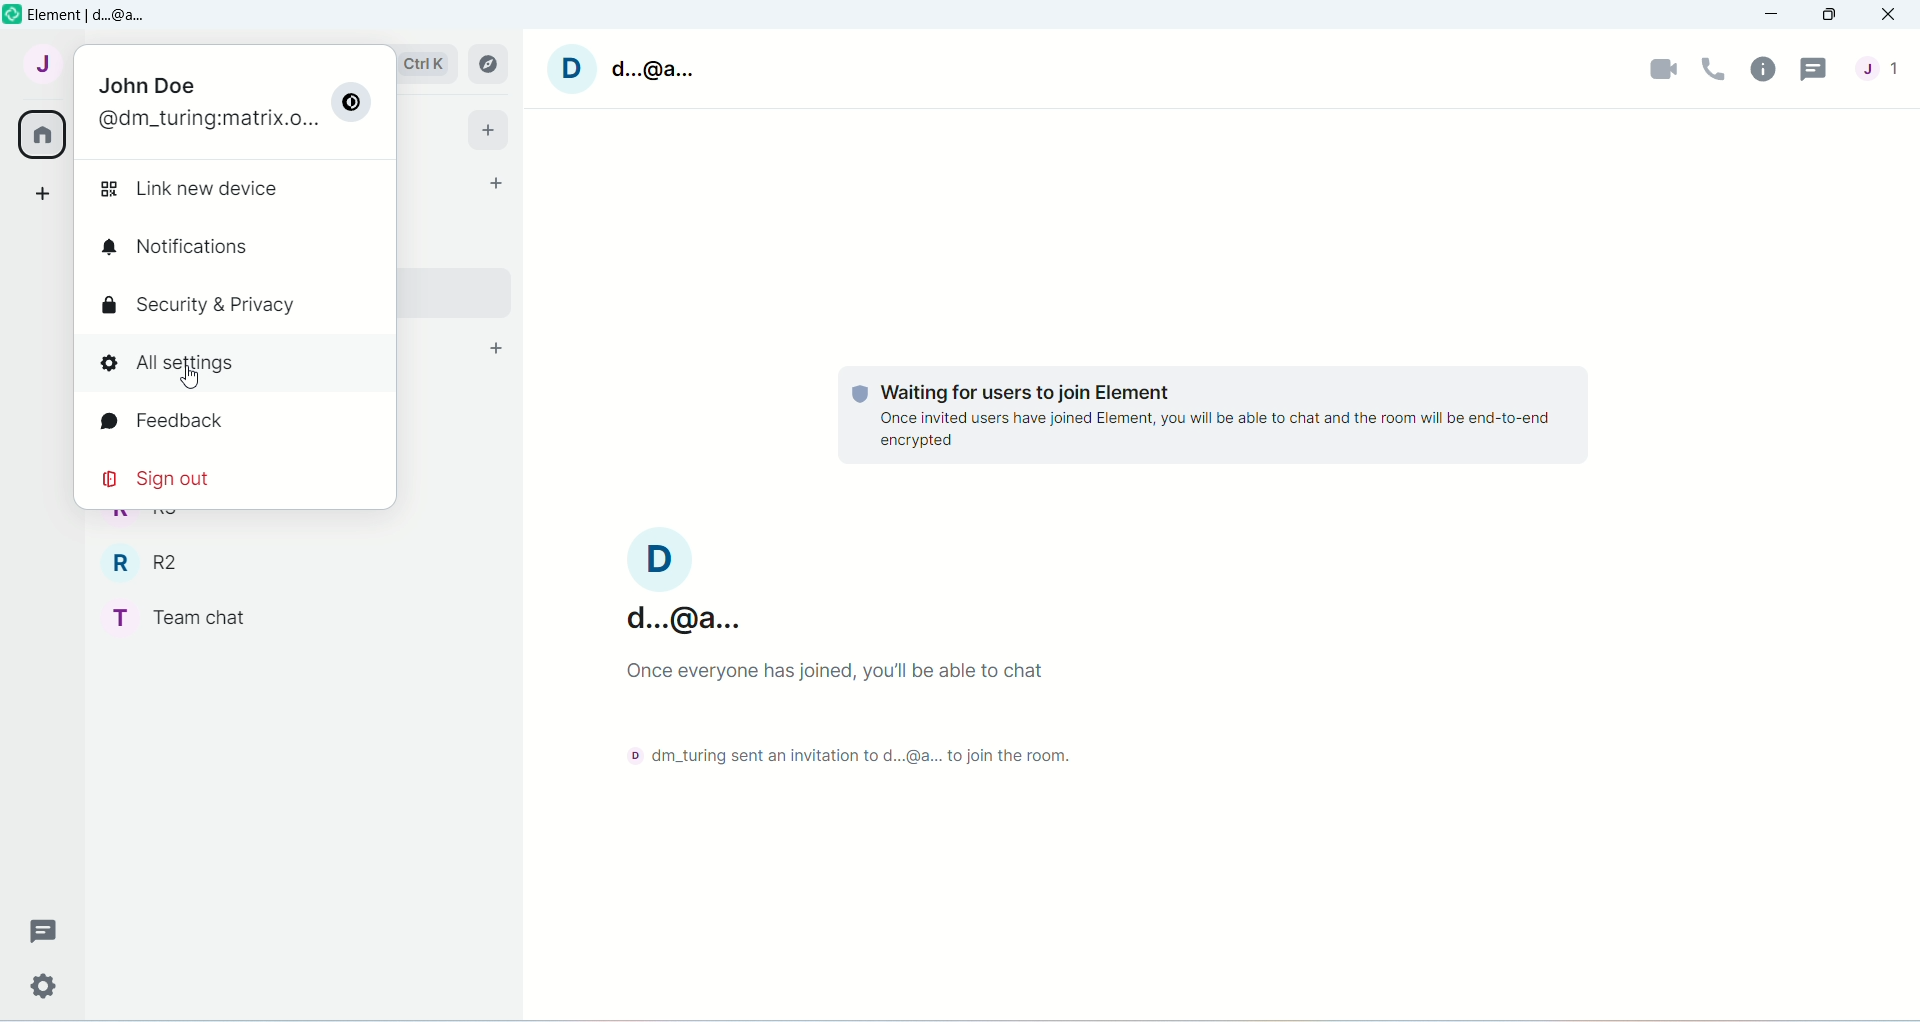  What do you see at coordinates (489, 65) in the screenshot?
I see `Explore rooms` at bounding box center [489, 65].